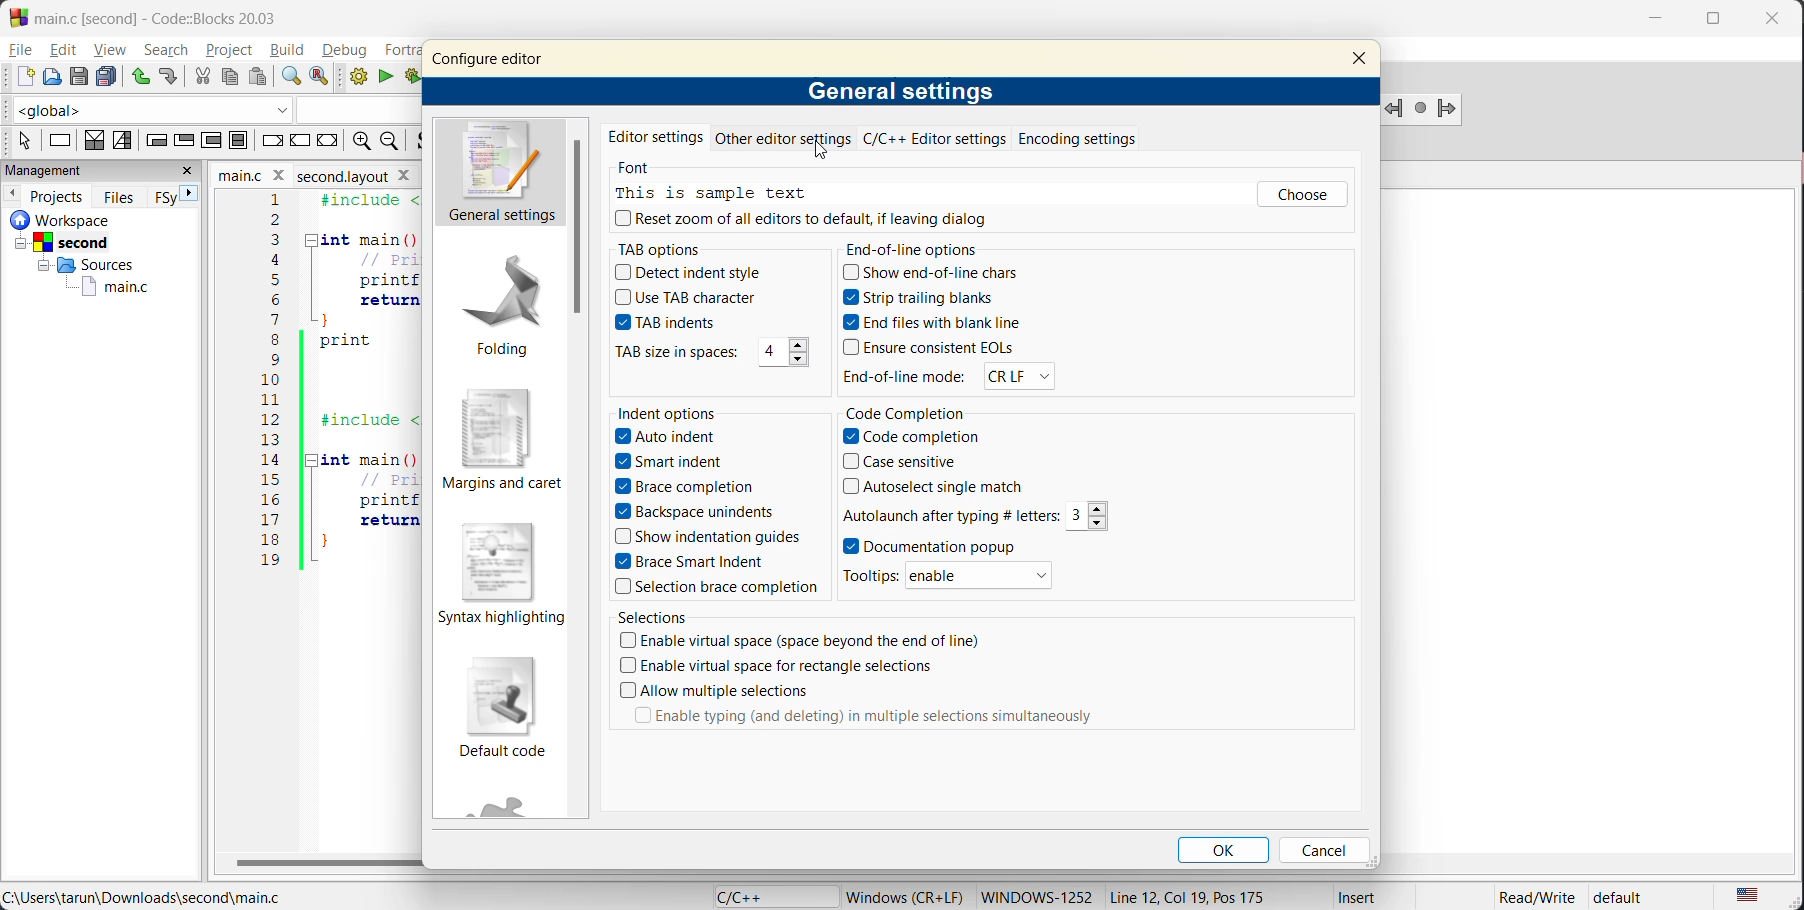 The image size is (1804, 910). I want to click on Tooltips, so click(869, 576).